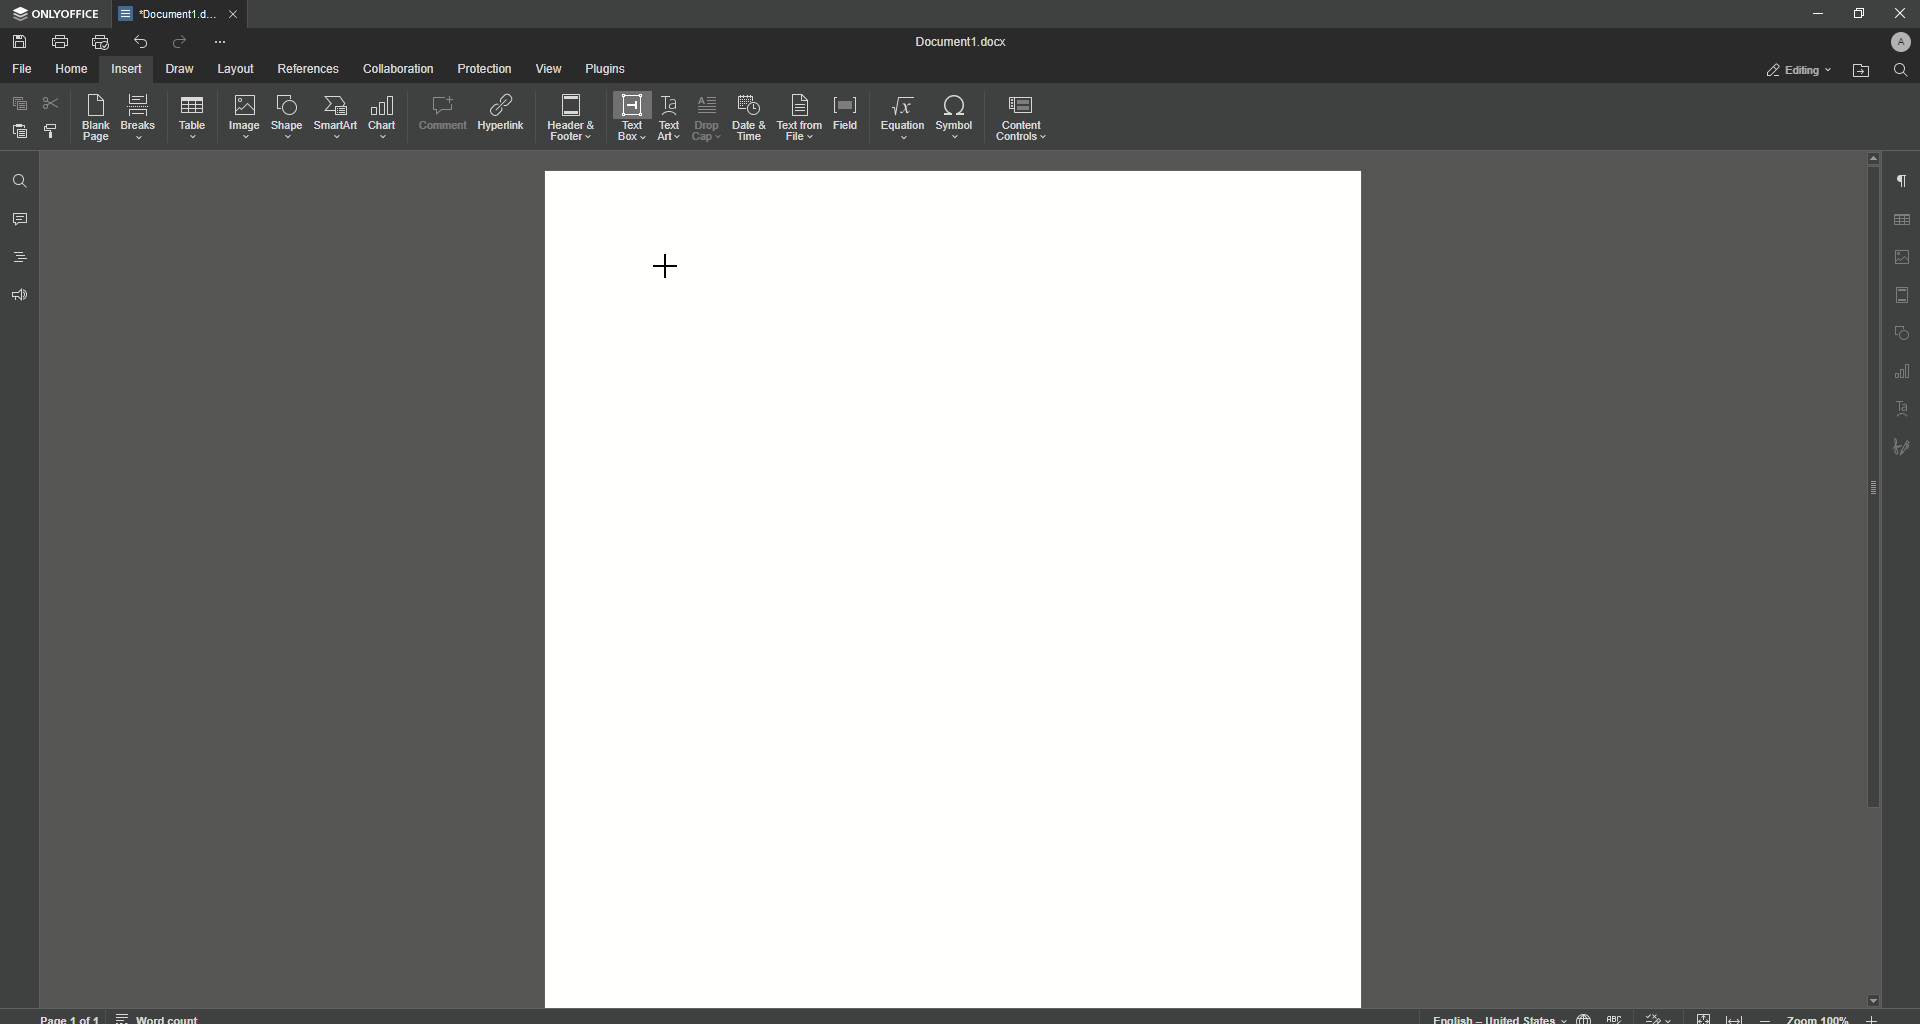  What do you see at coordinates (796, 116) in the screenshot?
I see `Text From File` at bounding box center [796, 116].